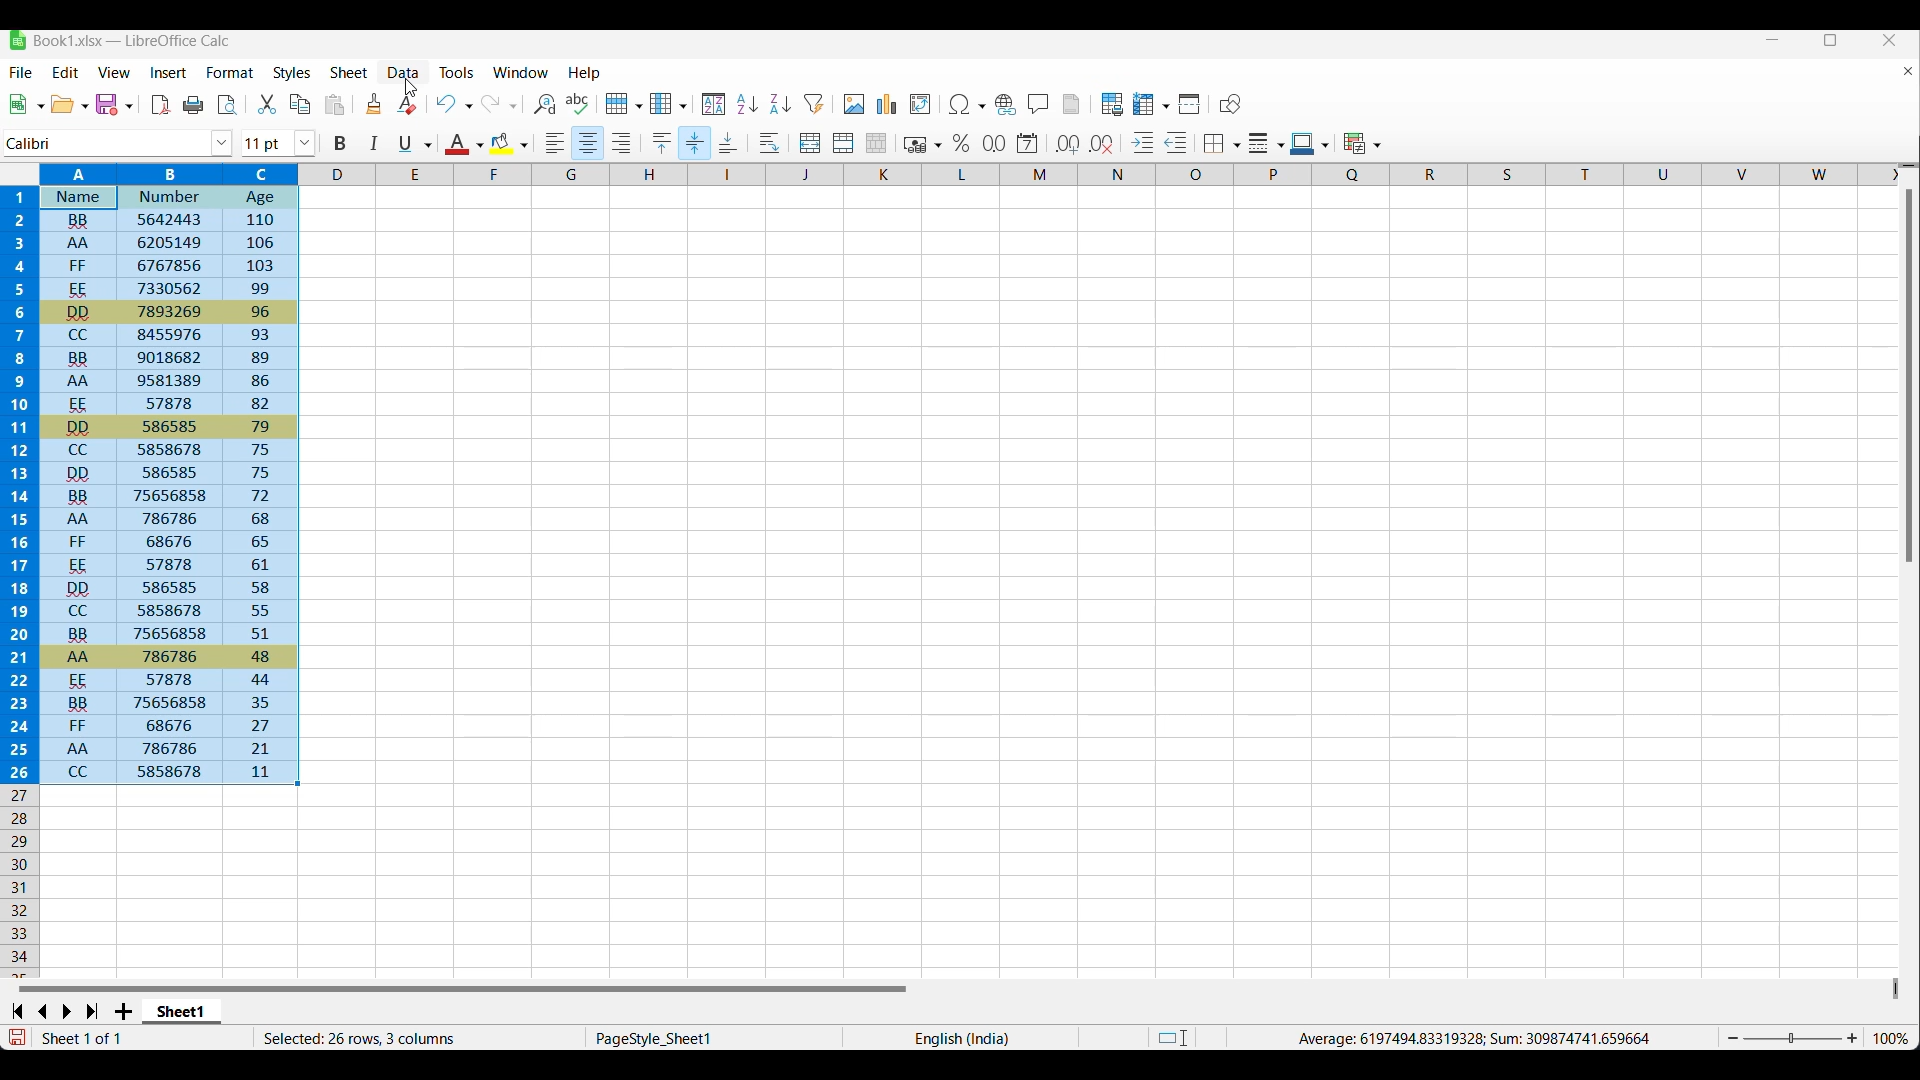 This screenshot has width=1920, height=1080. I want to click on Insert chart, so click(888, 104).